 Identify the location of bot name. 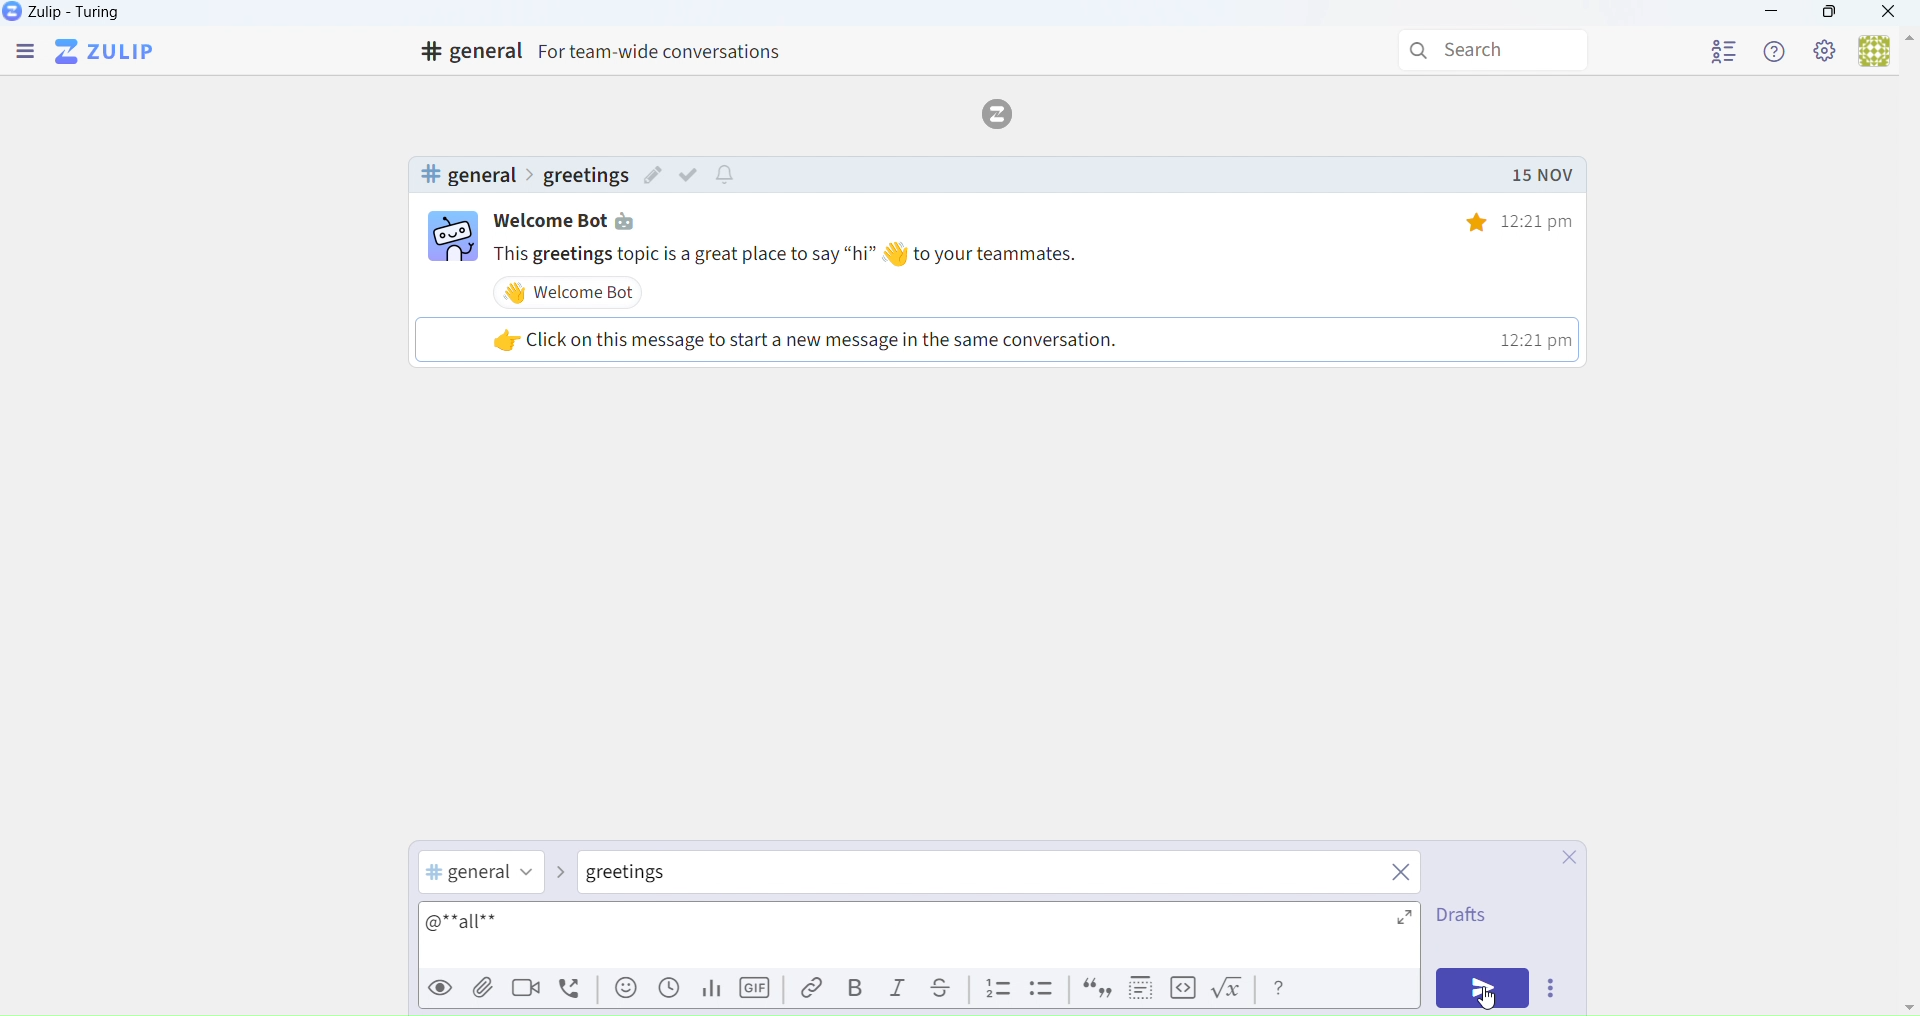
(578, 221).